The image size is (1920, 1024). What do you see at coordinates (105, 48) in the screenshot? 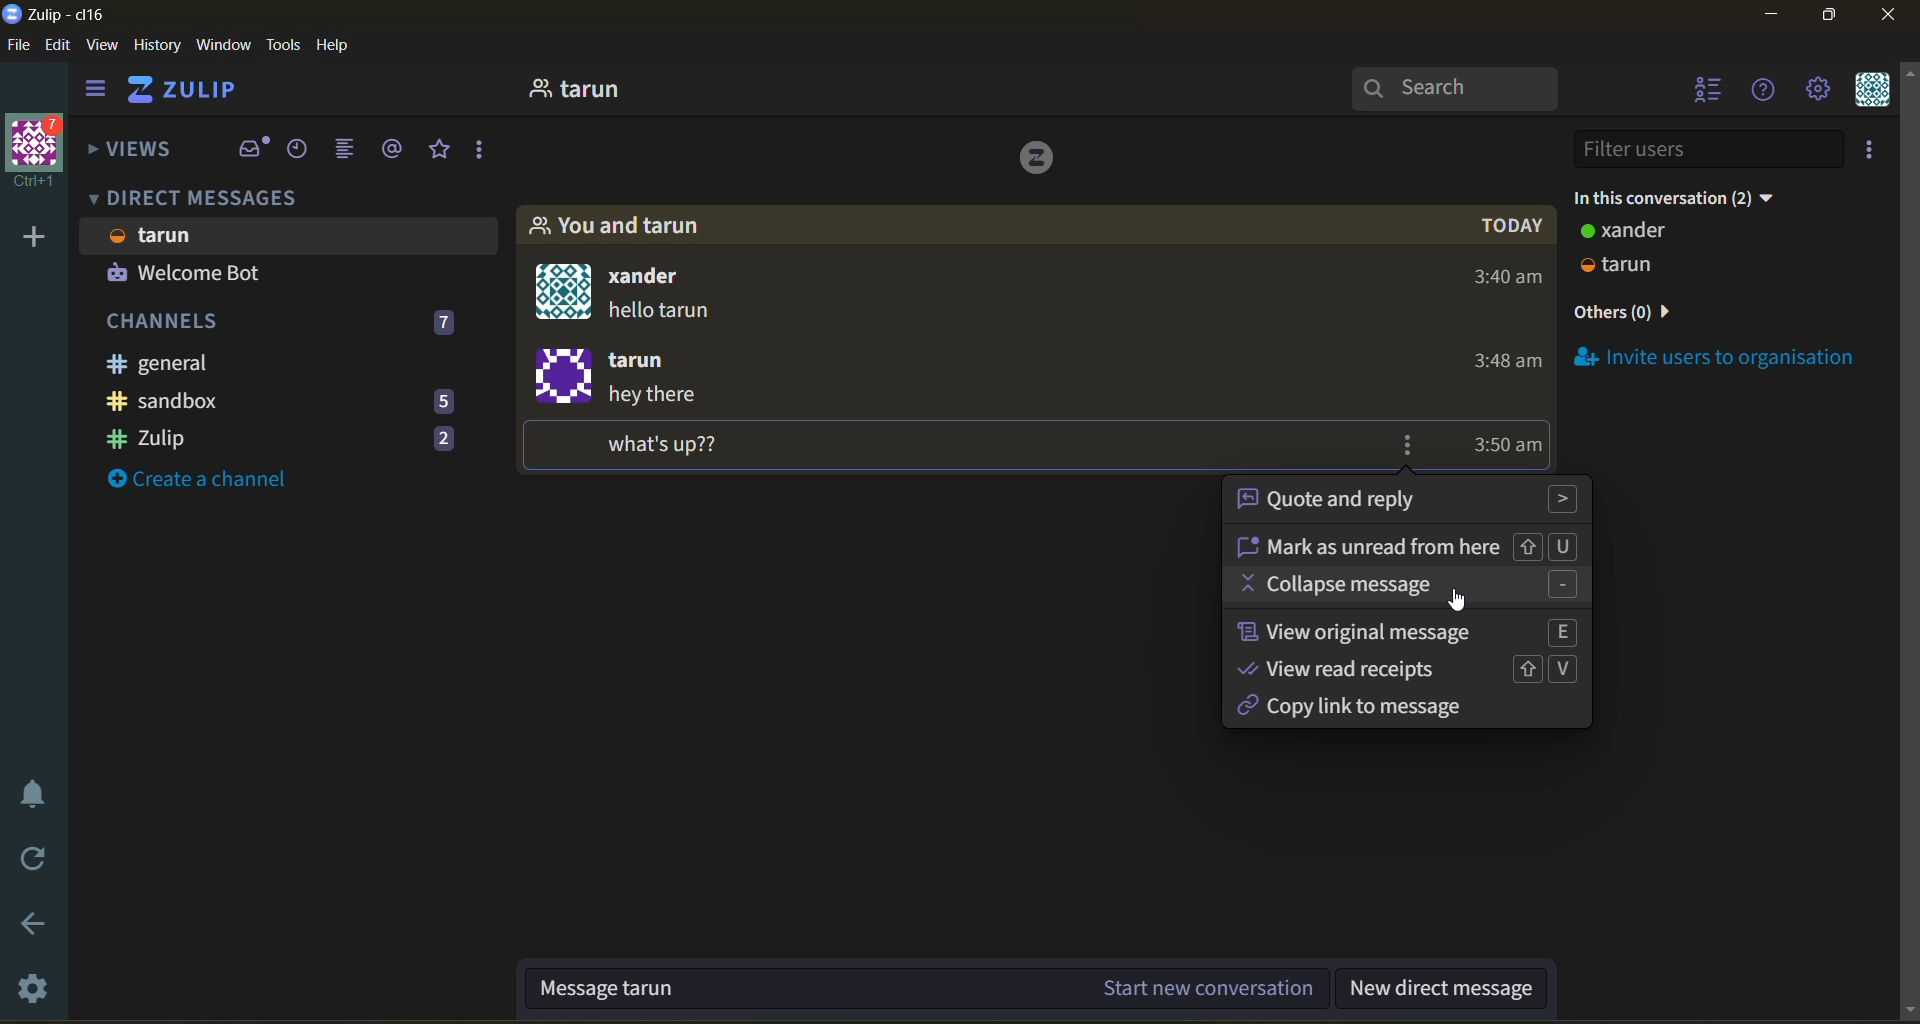
I see `view` at bounding box center [105, 48].